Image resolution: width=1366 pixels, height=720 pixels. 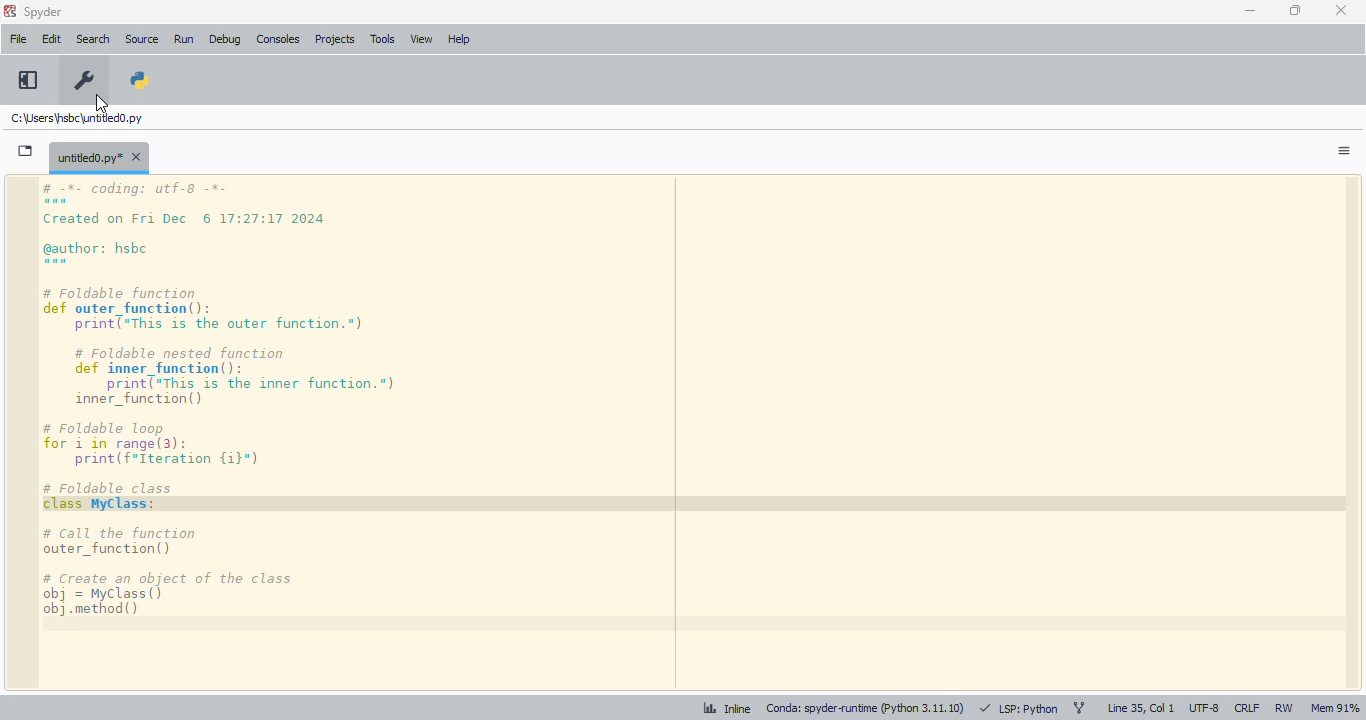 What do you see at coordinates (1295, 10) in the screenshot?
I see `maximize` at bounding box center [1295, 10].